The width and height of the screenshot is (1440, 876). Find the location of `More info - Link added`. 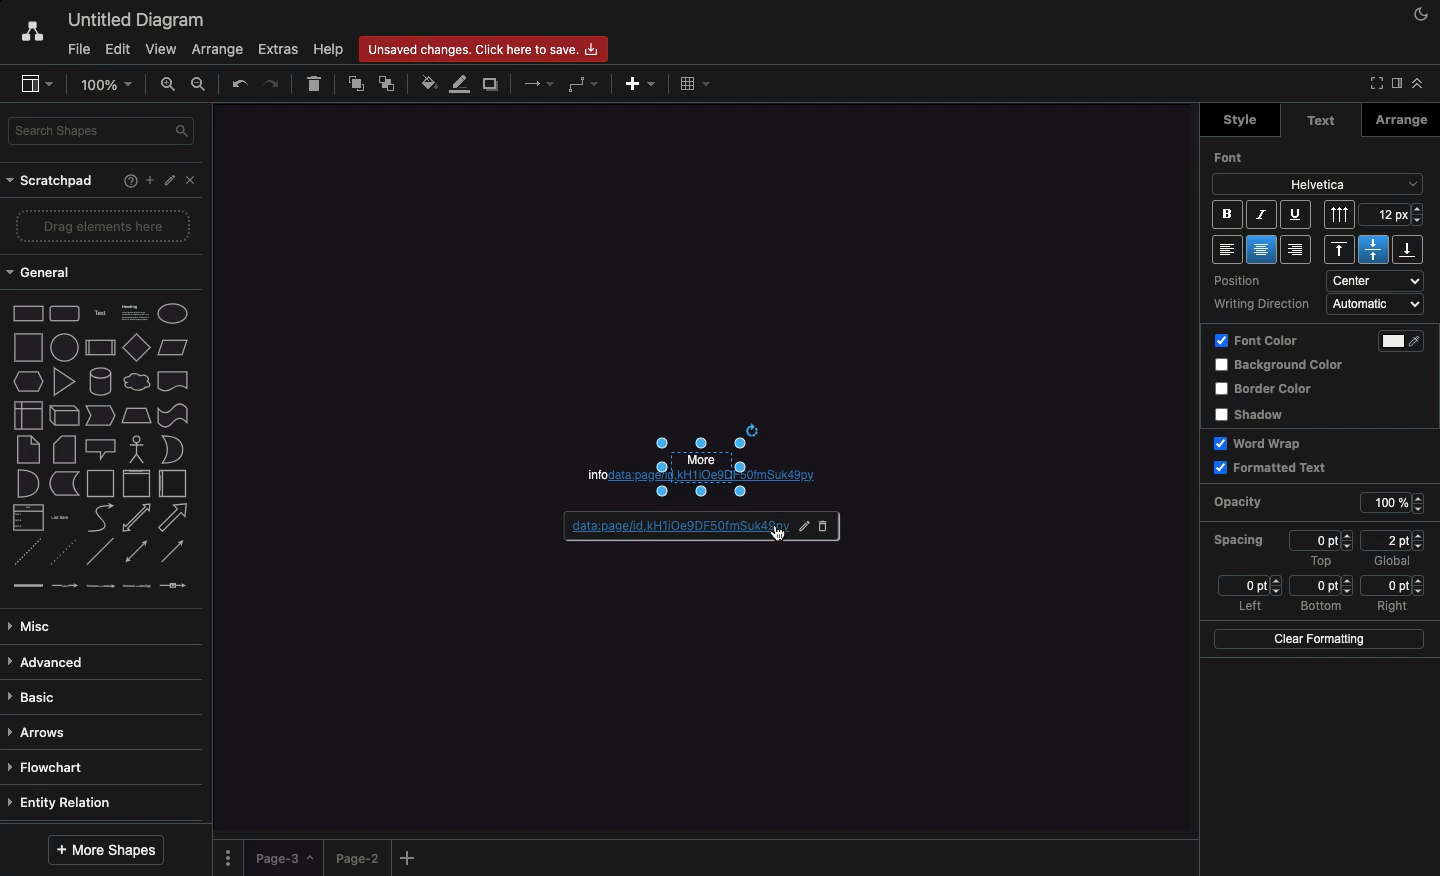

More info - Link added is located at coordinates (733, 461).